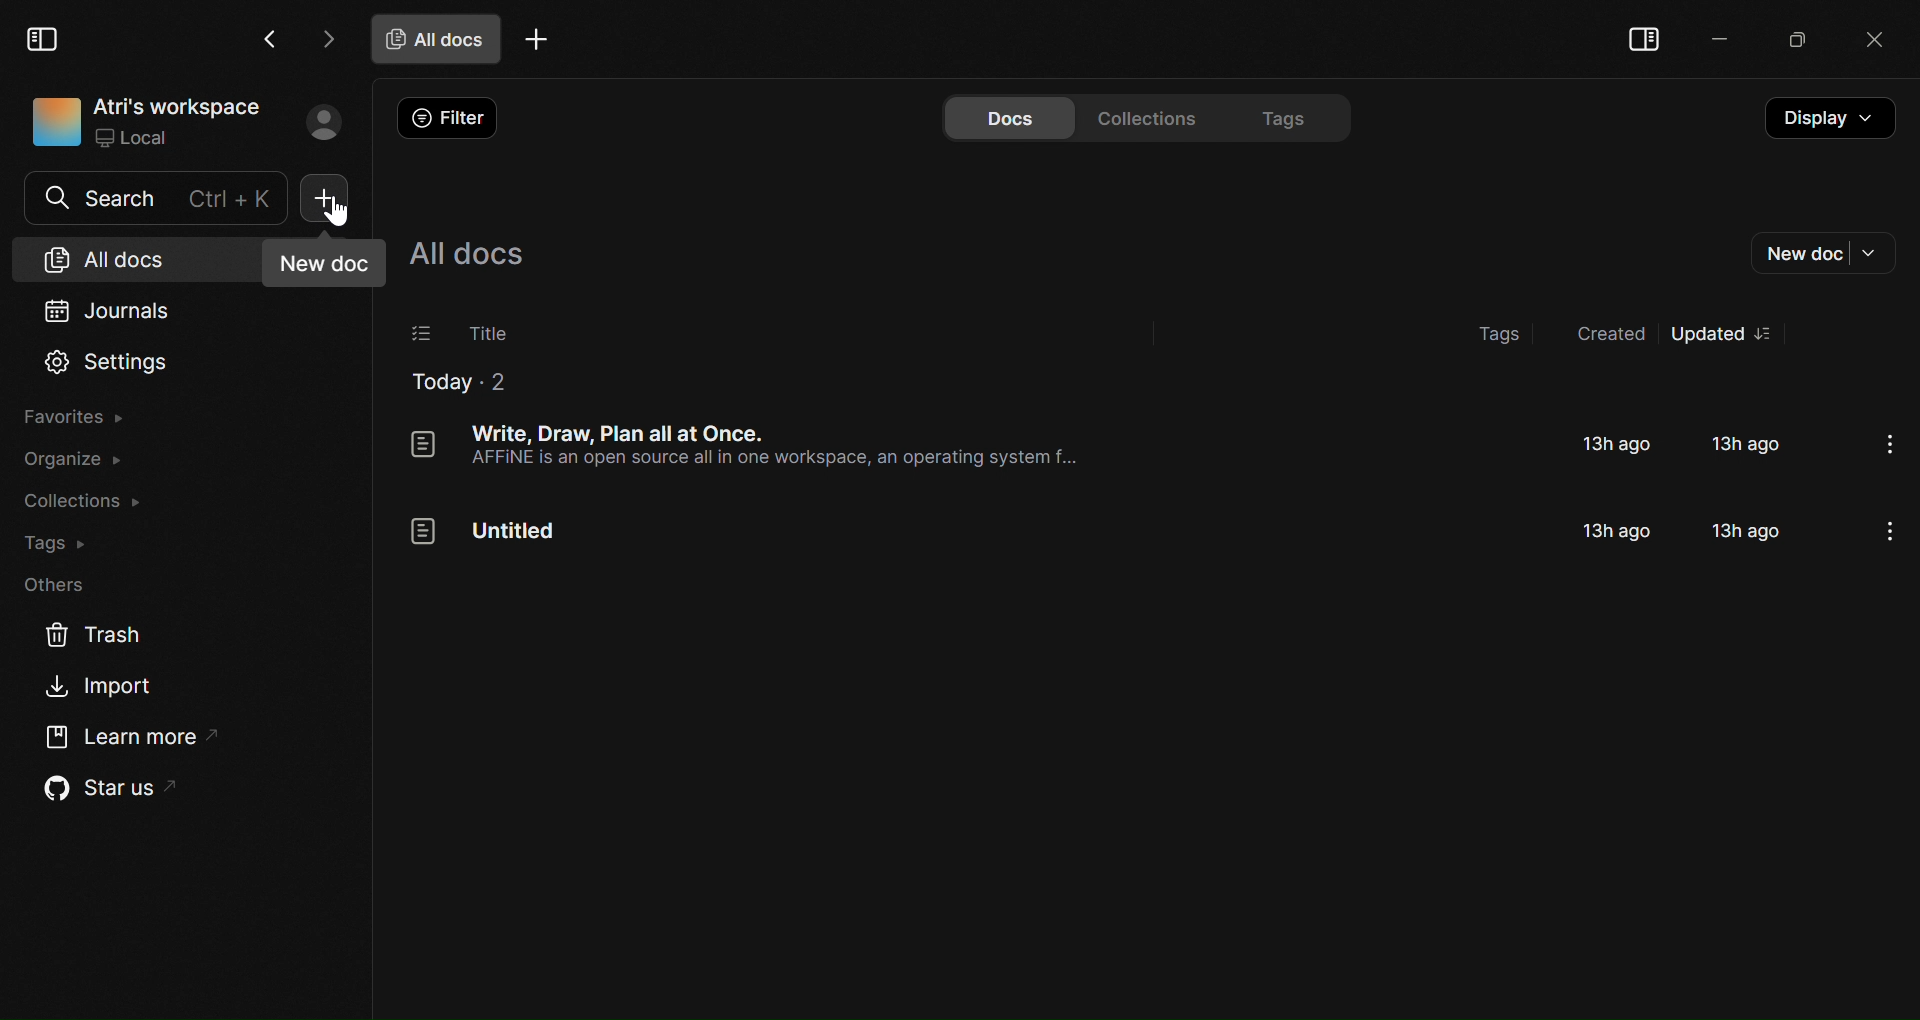 Image resolution: width=1920 pixels, height=1020 pixels. Describe the element at coordinates (1750, 443) in the screenshot. I see `13h ago` at that location.